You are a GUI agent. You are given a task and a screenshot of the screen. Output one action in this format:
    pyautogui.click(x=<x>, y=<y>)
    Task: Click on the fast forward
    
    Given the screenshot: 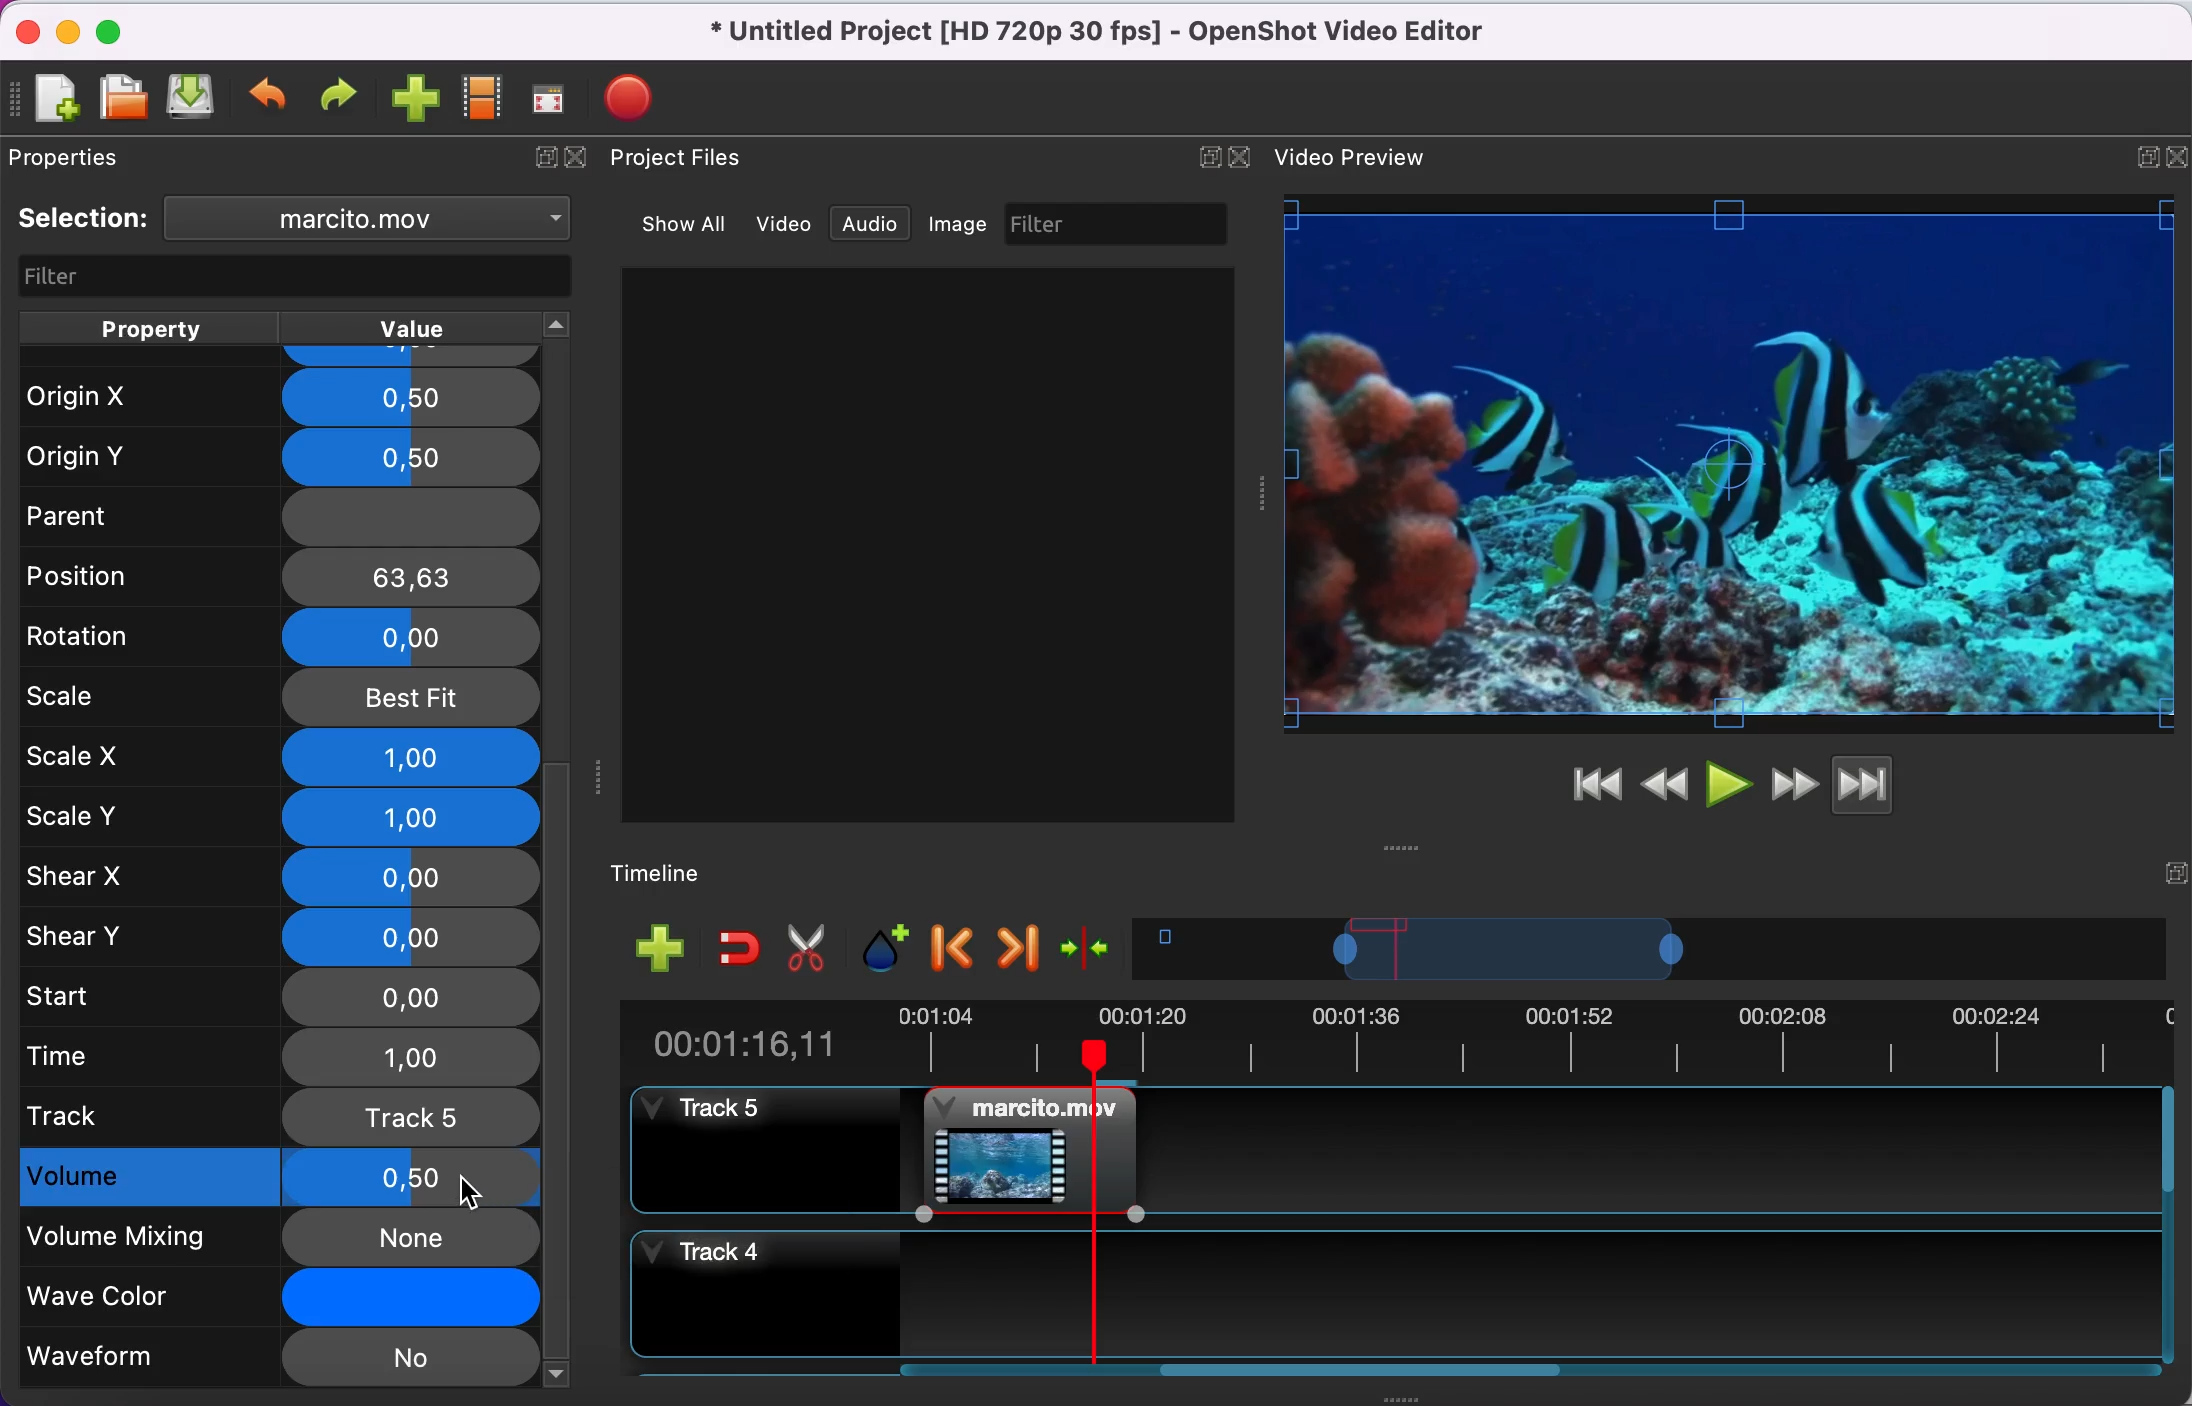 What is the action you would take?
    pyautogui.click(x=1793, y=782)
    